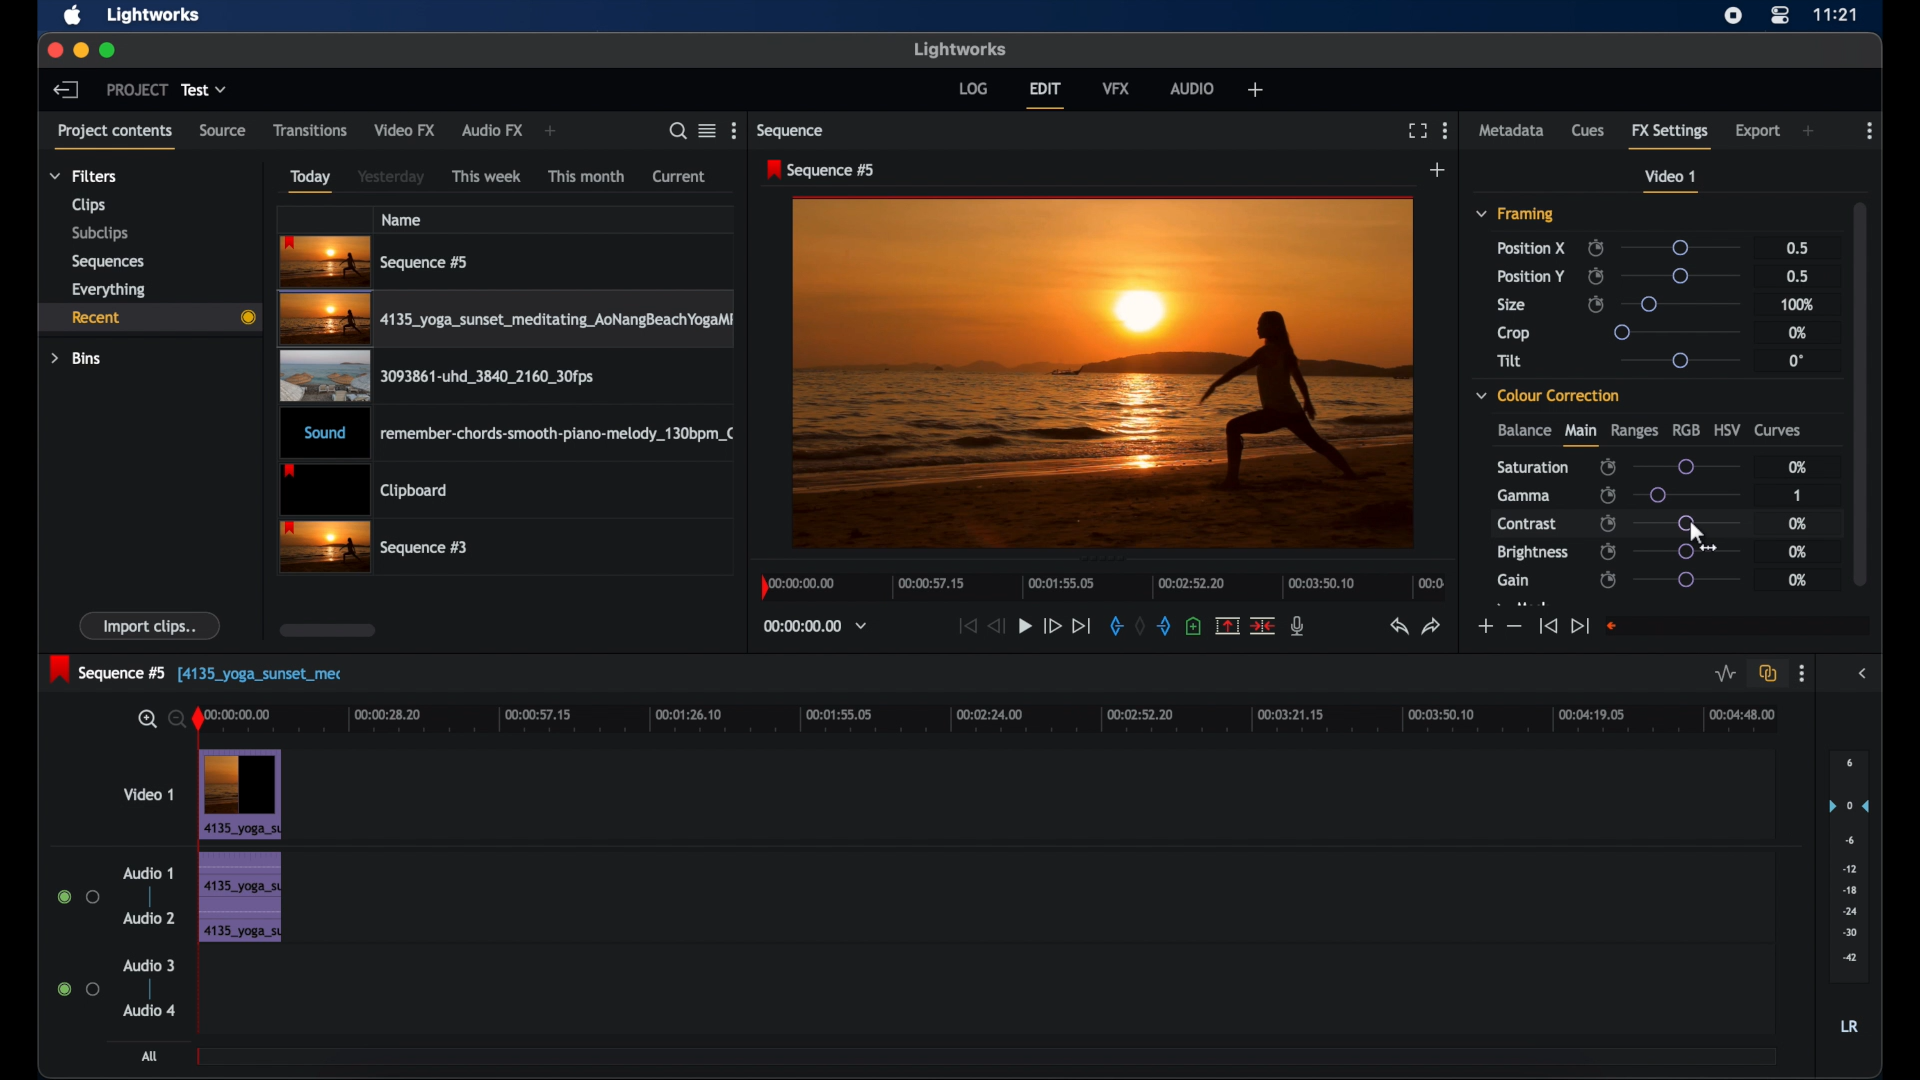 The width and height of the screenshot is (1920, 1080). I want to click on add, so click(550, 131).